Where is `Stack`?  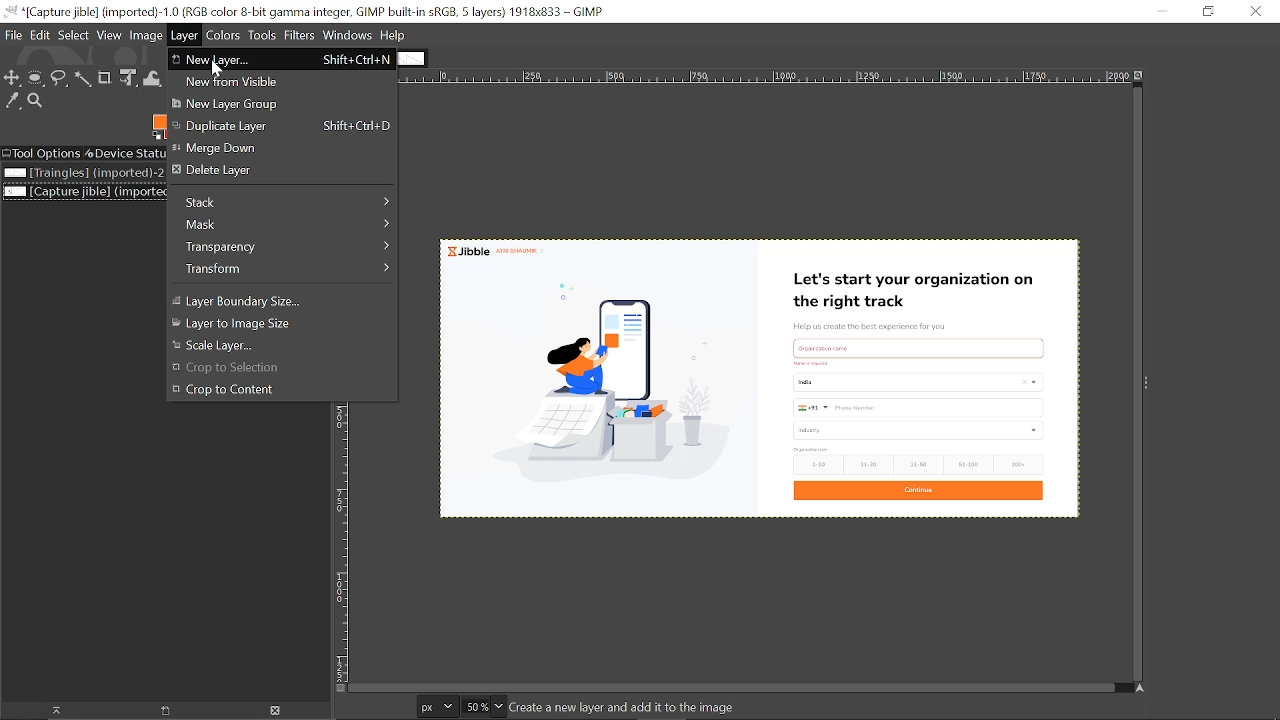 Stack is located at coordinates (298, 204).